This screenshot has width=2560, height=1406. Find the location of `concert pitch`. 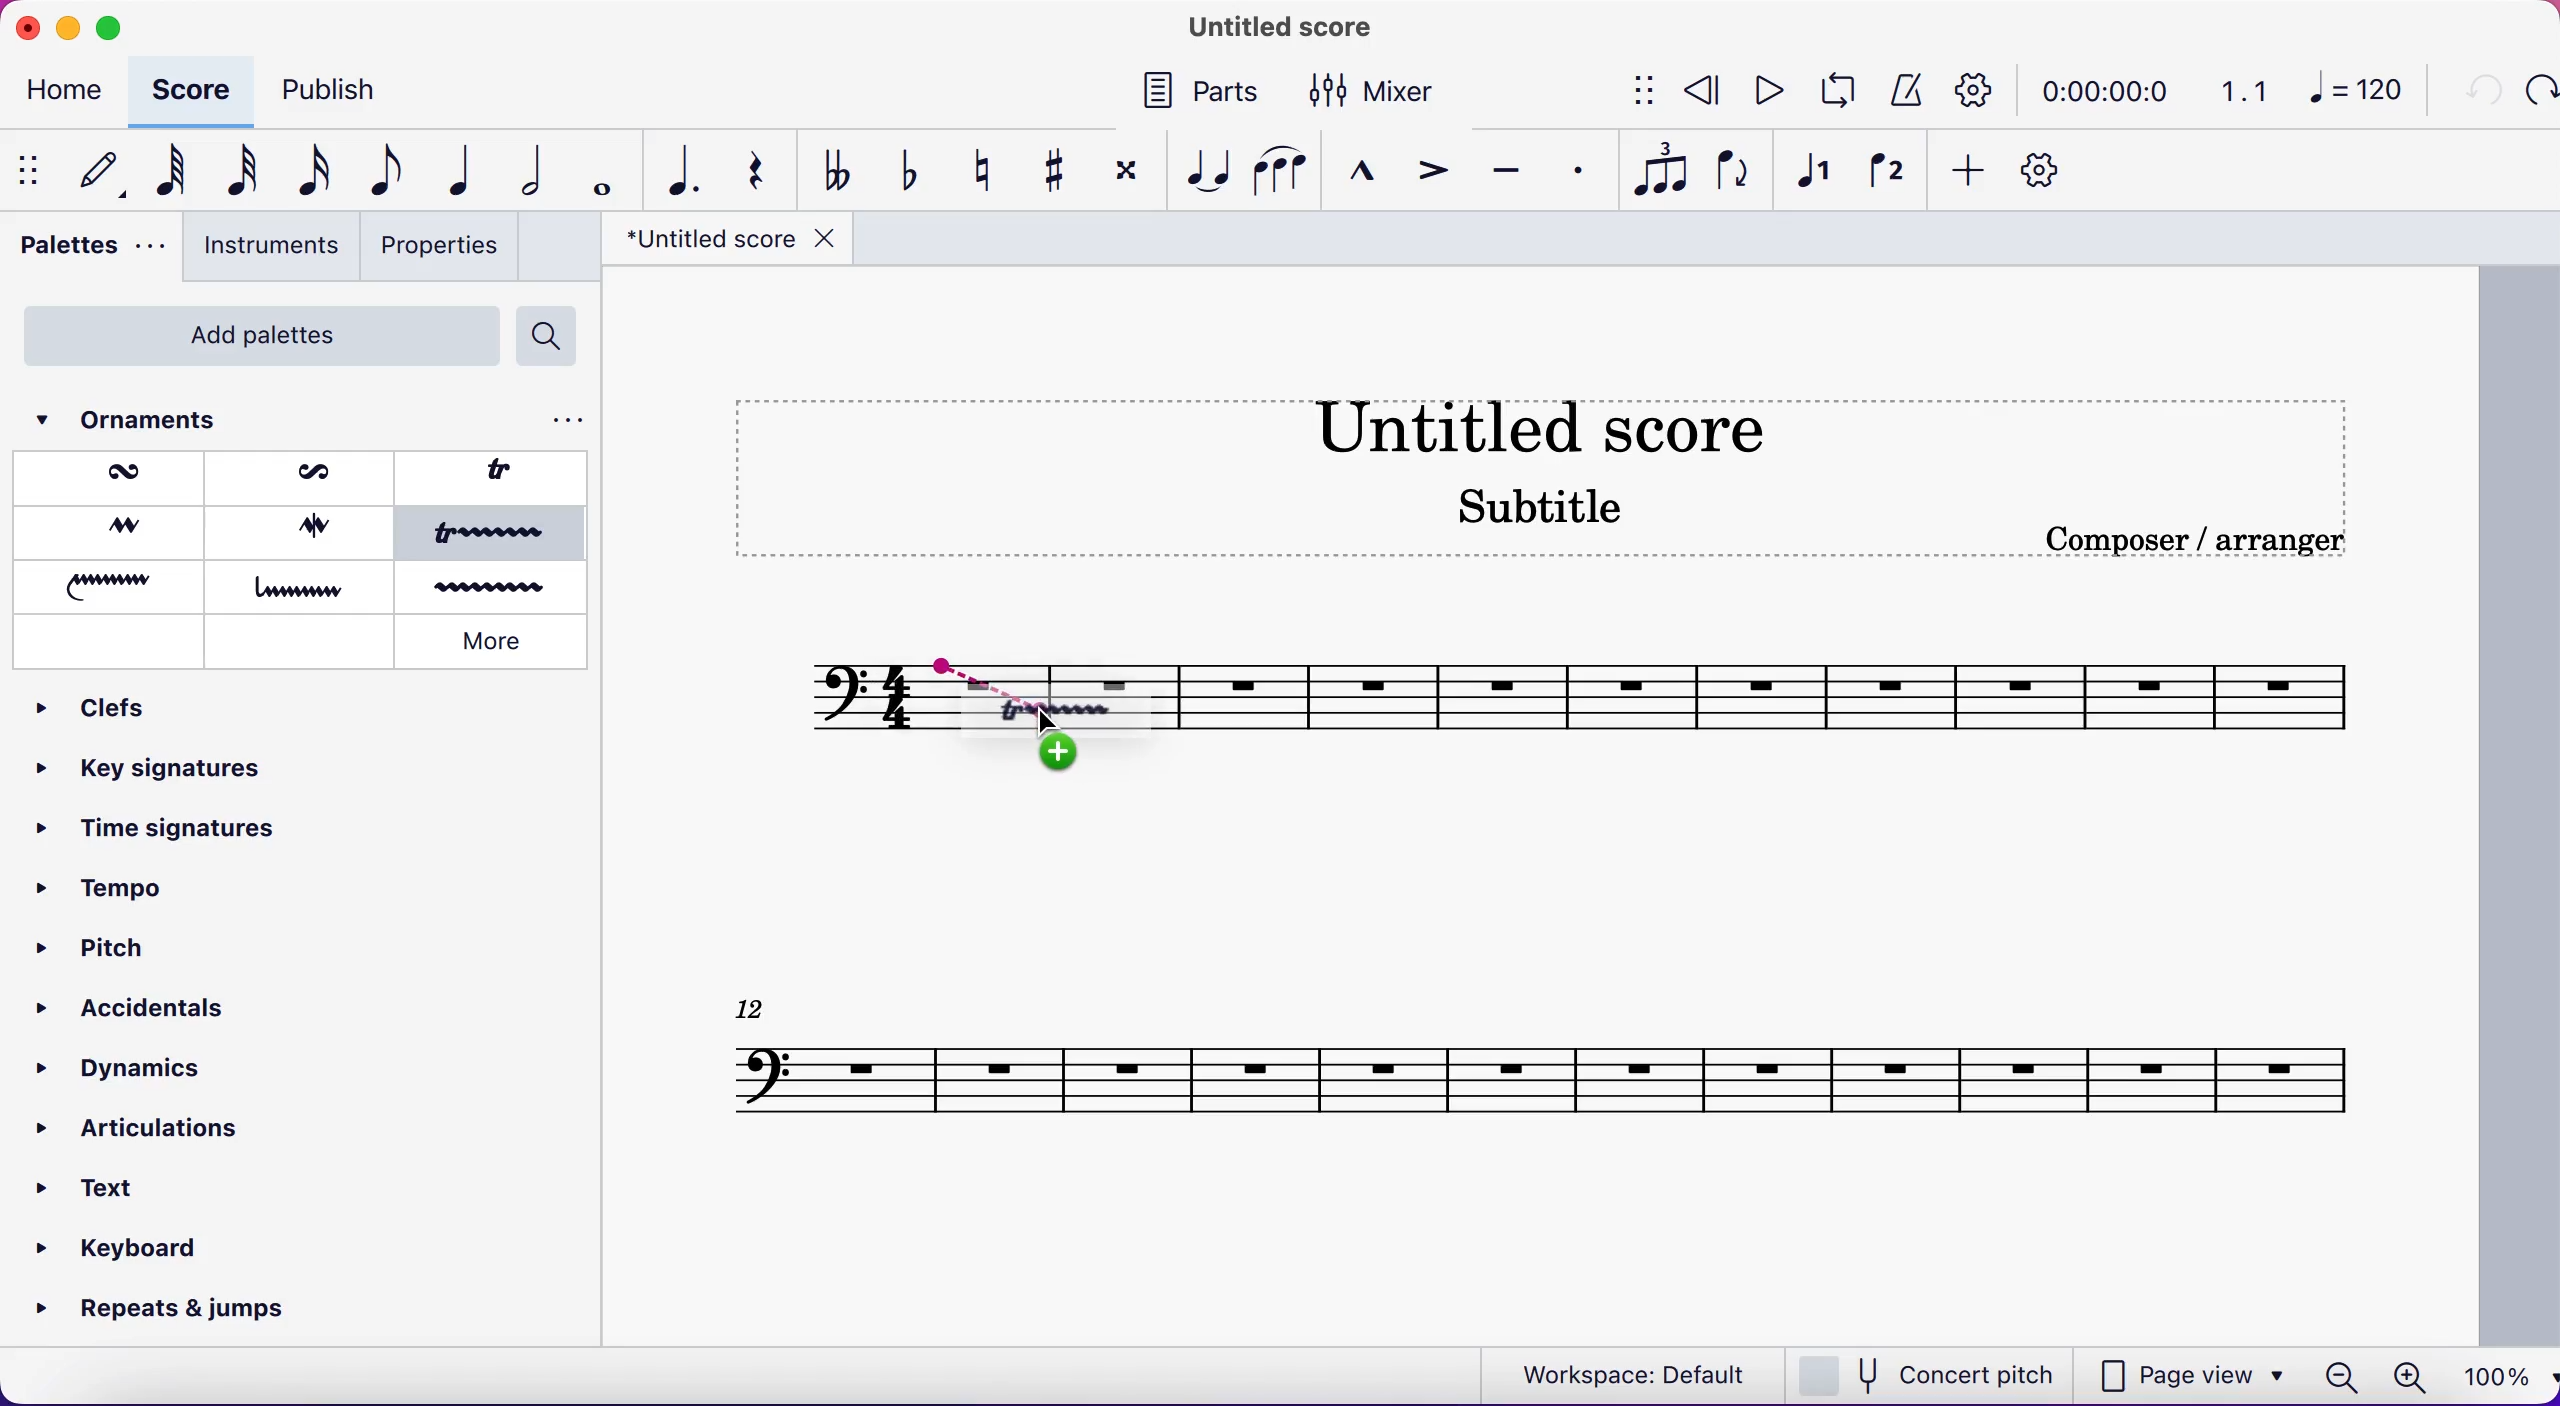

concert pitch is located at coordinates (1931, 1373).